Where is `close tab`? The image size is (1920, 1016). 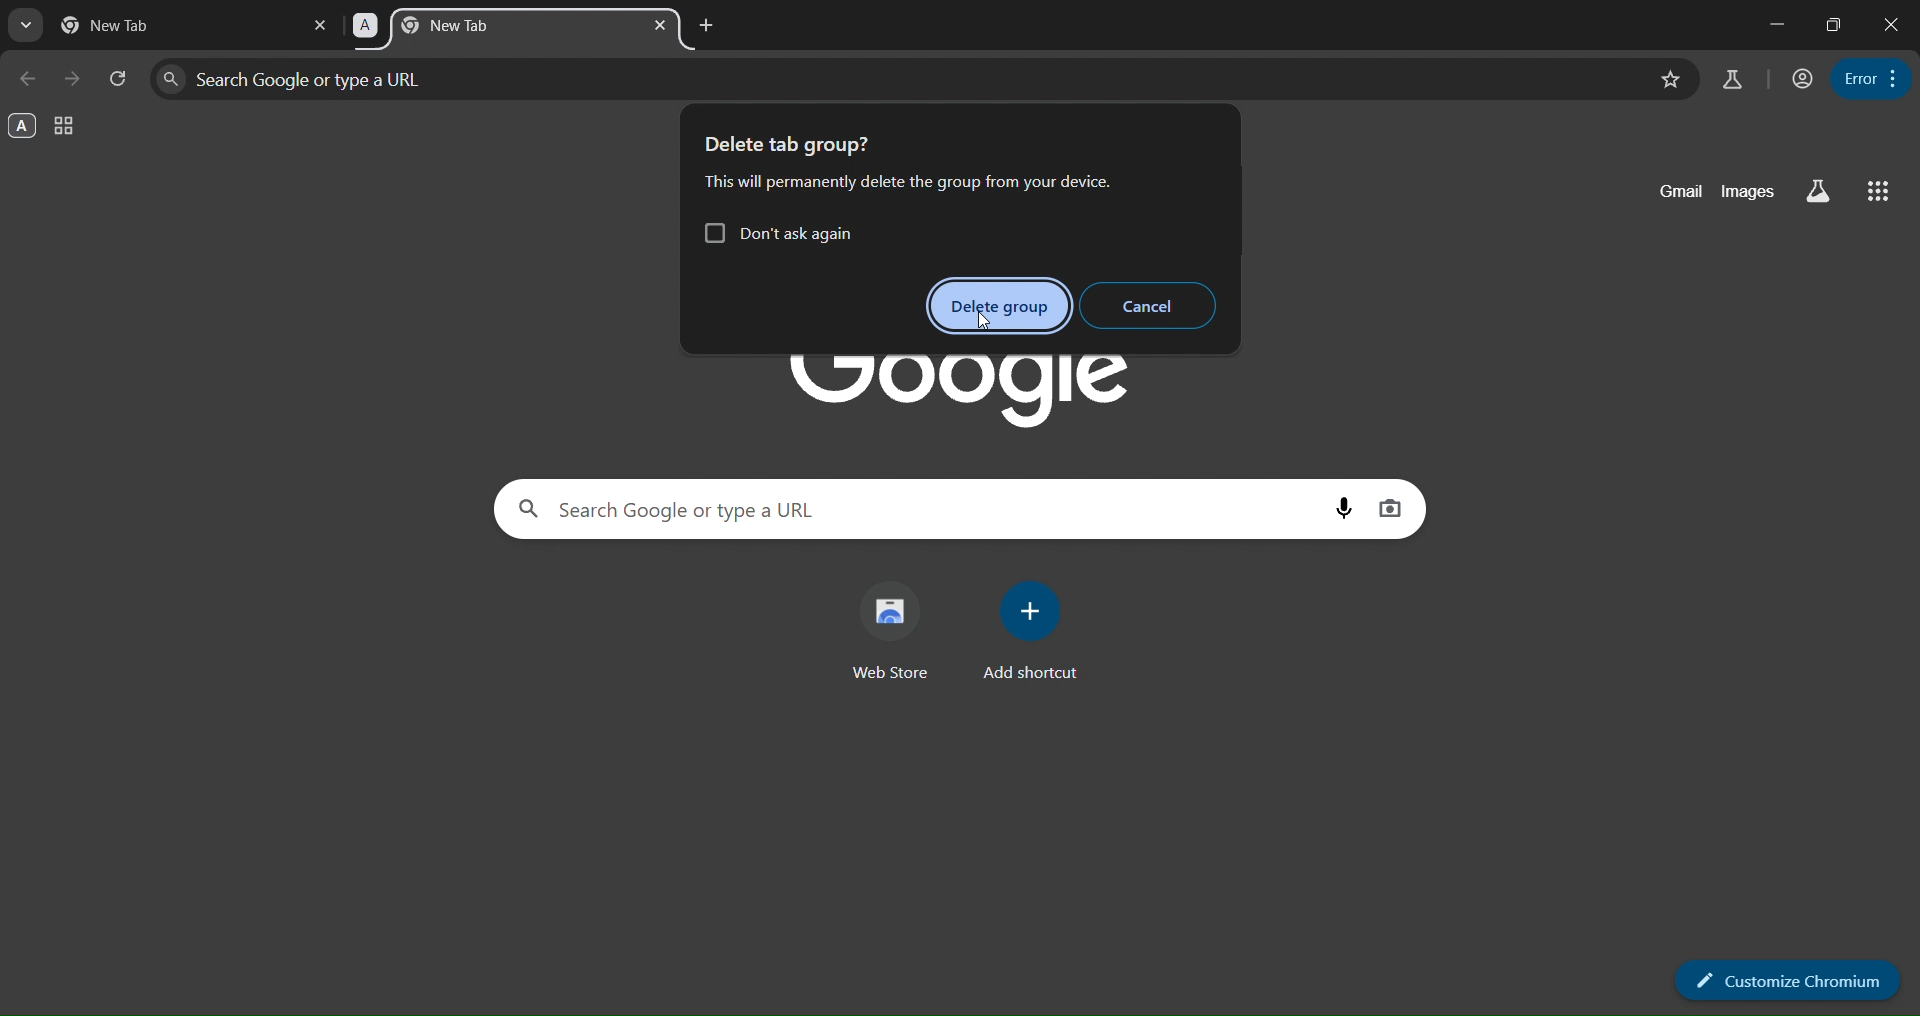
close tab is located at coordinates (321, 24).